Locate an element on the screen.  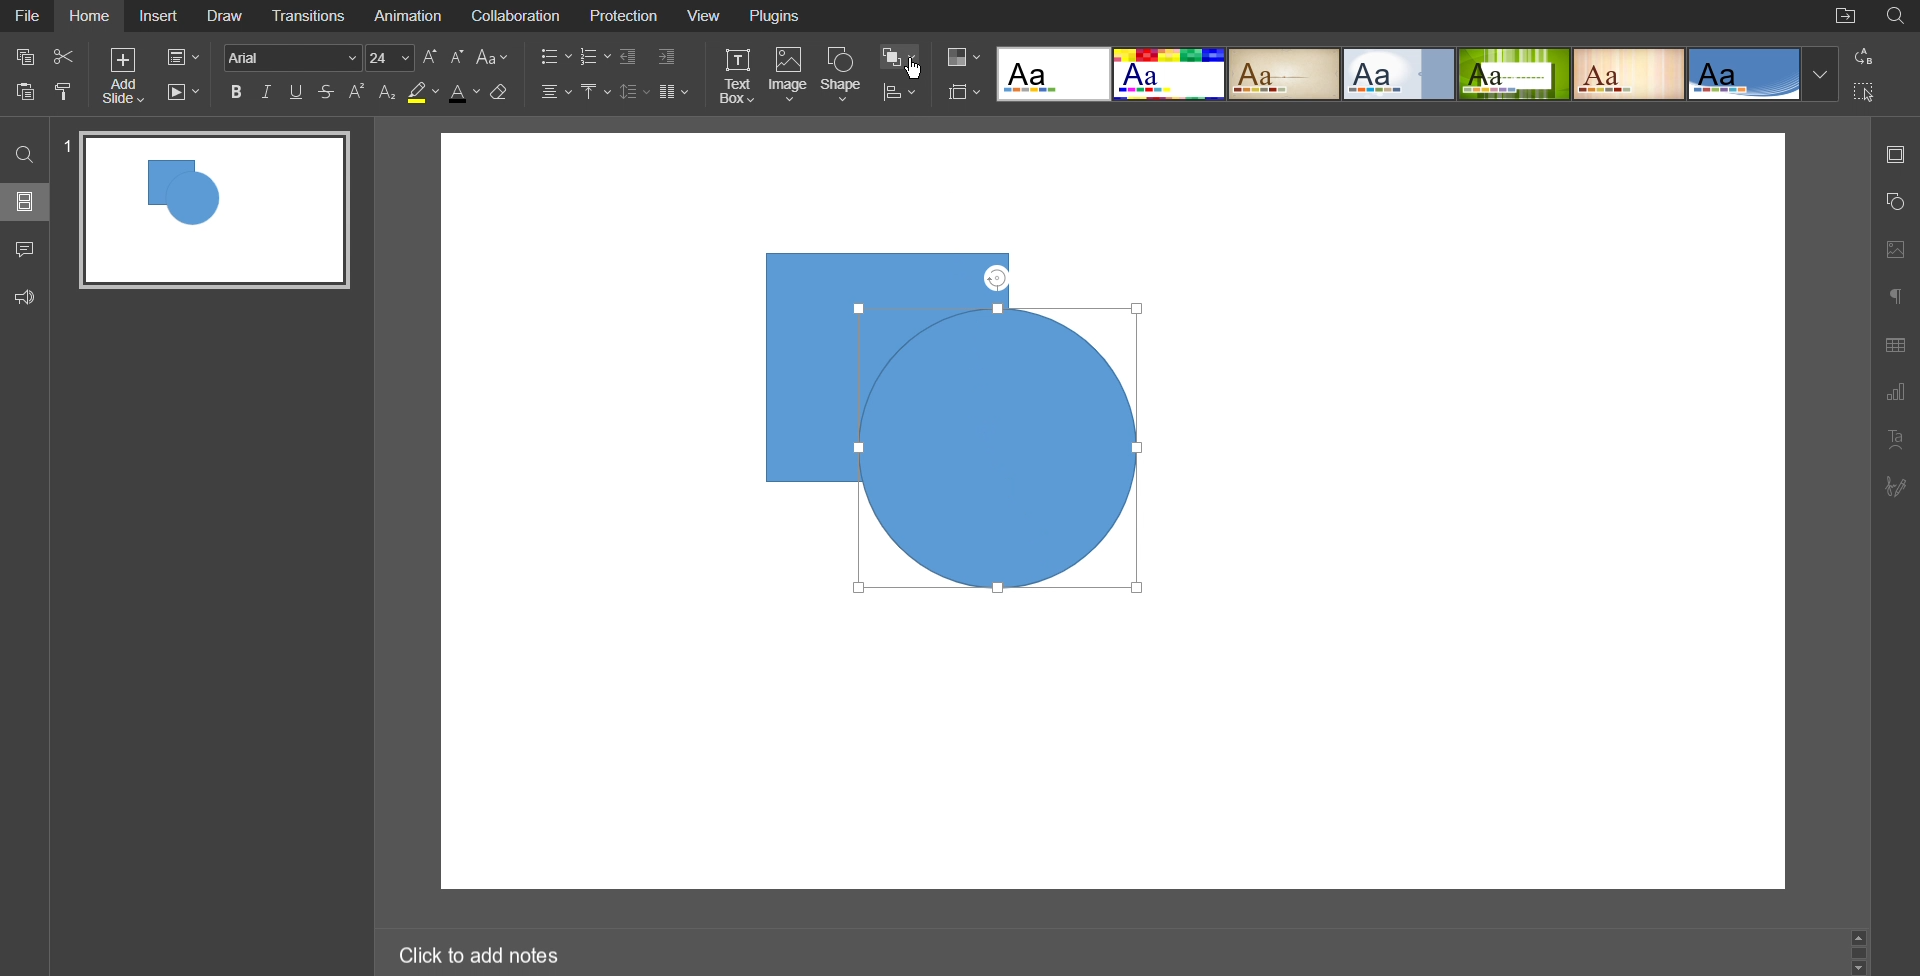
Scroll Bar is located at coordinates (1860, 954).